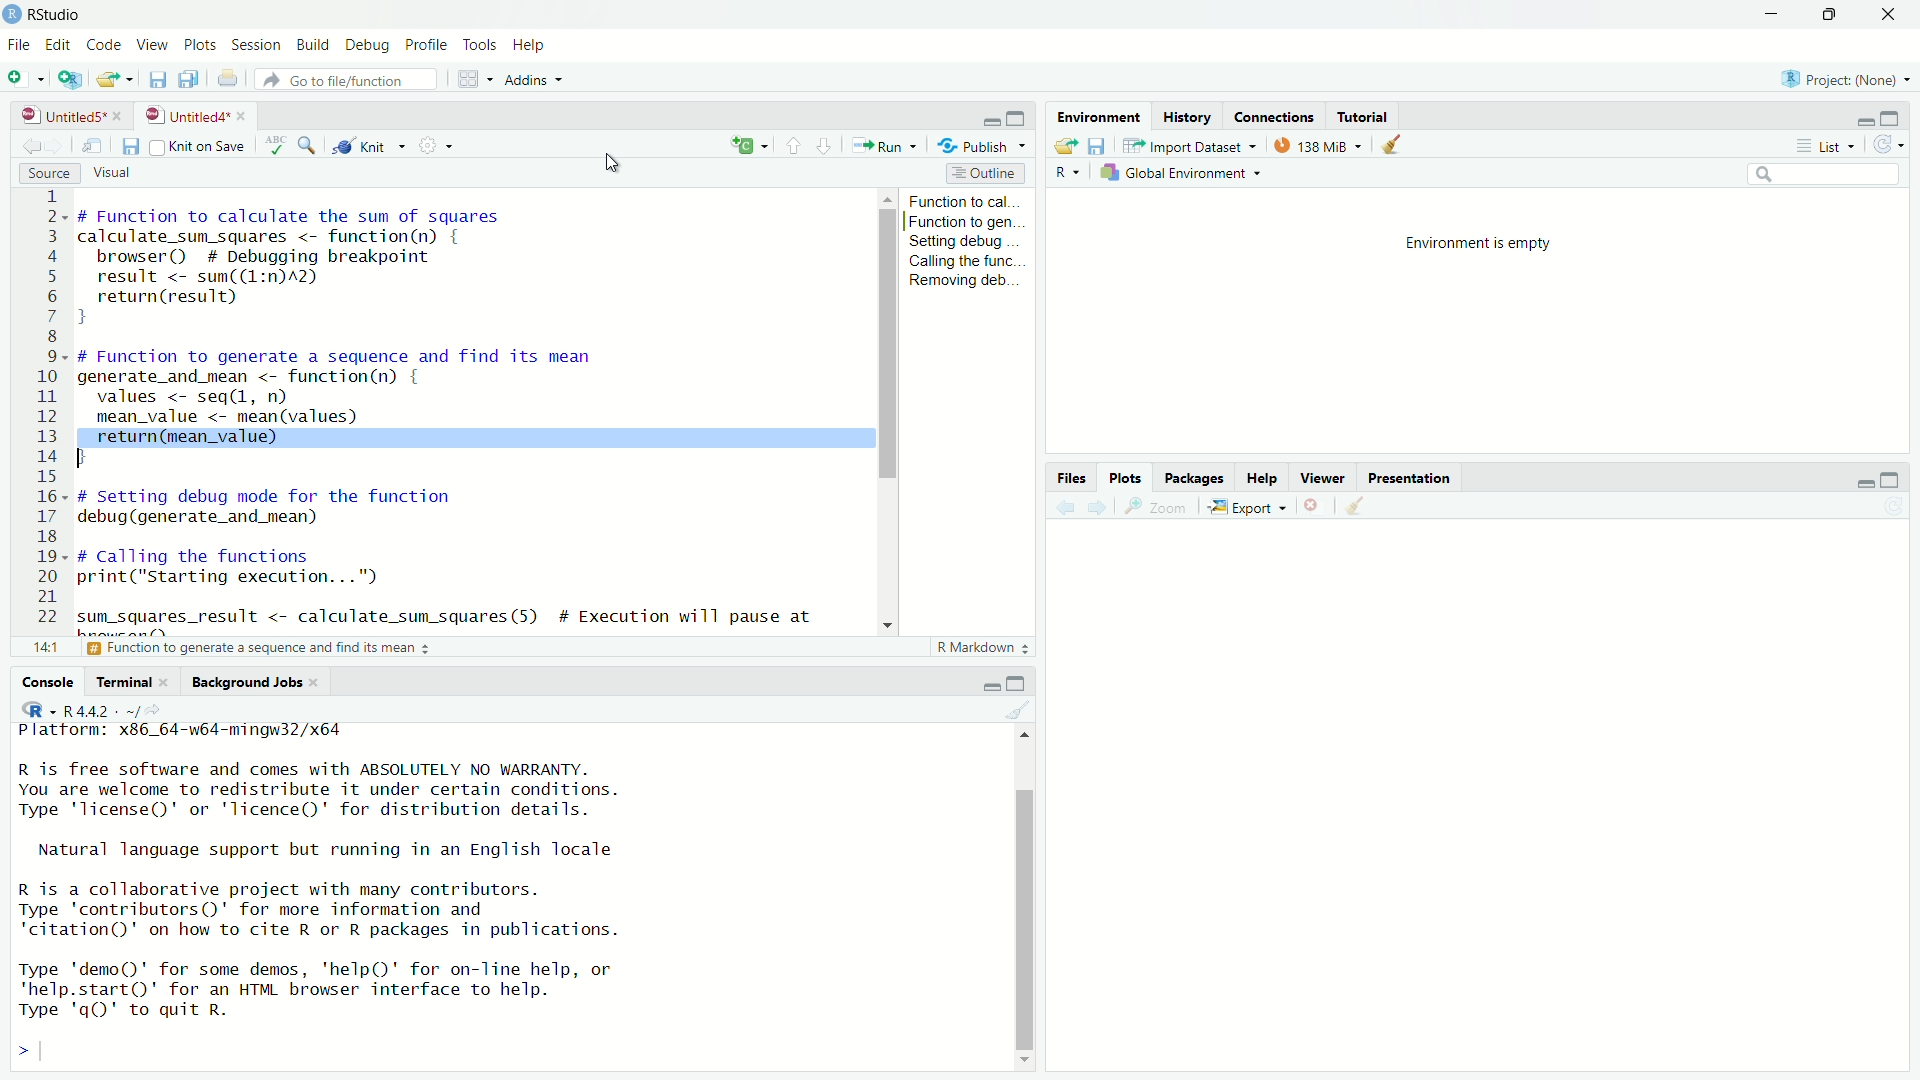  What do you see at coordinates (1071, 176) in the screenshot?
I see `language select` at bounding box center [1071, 176].